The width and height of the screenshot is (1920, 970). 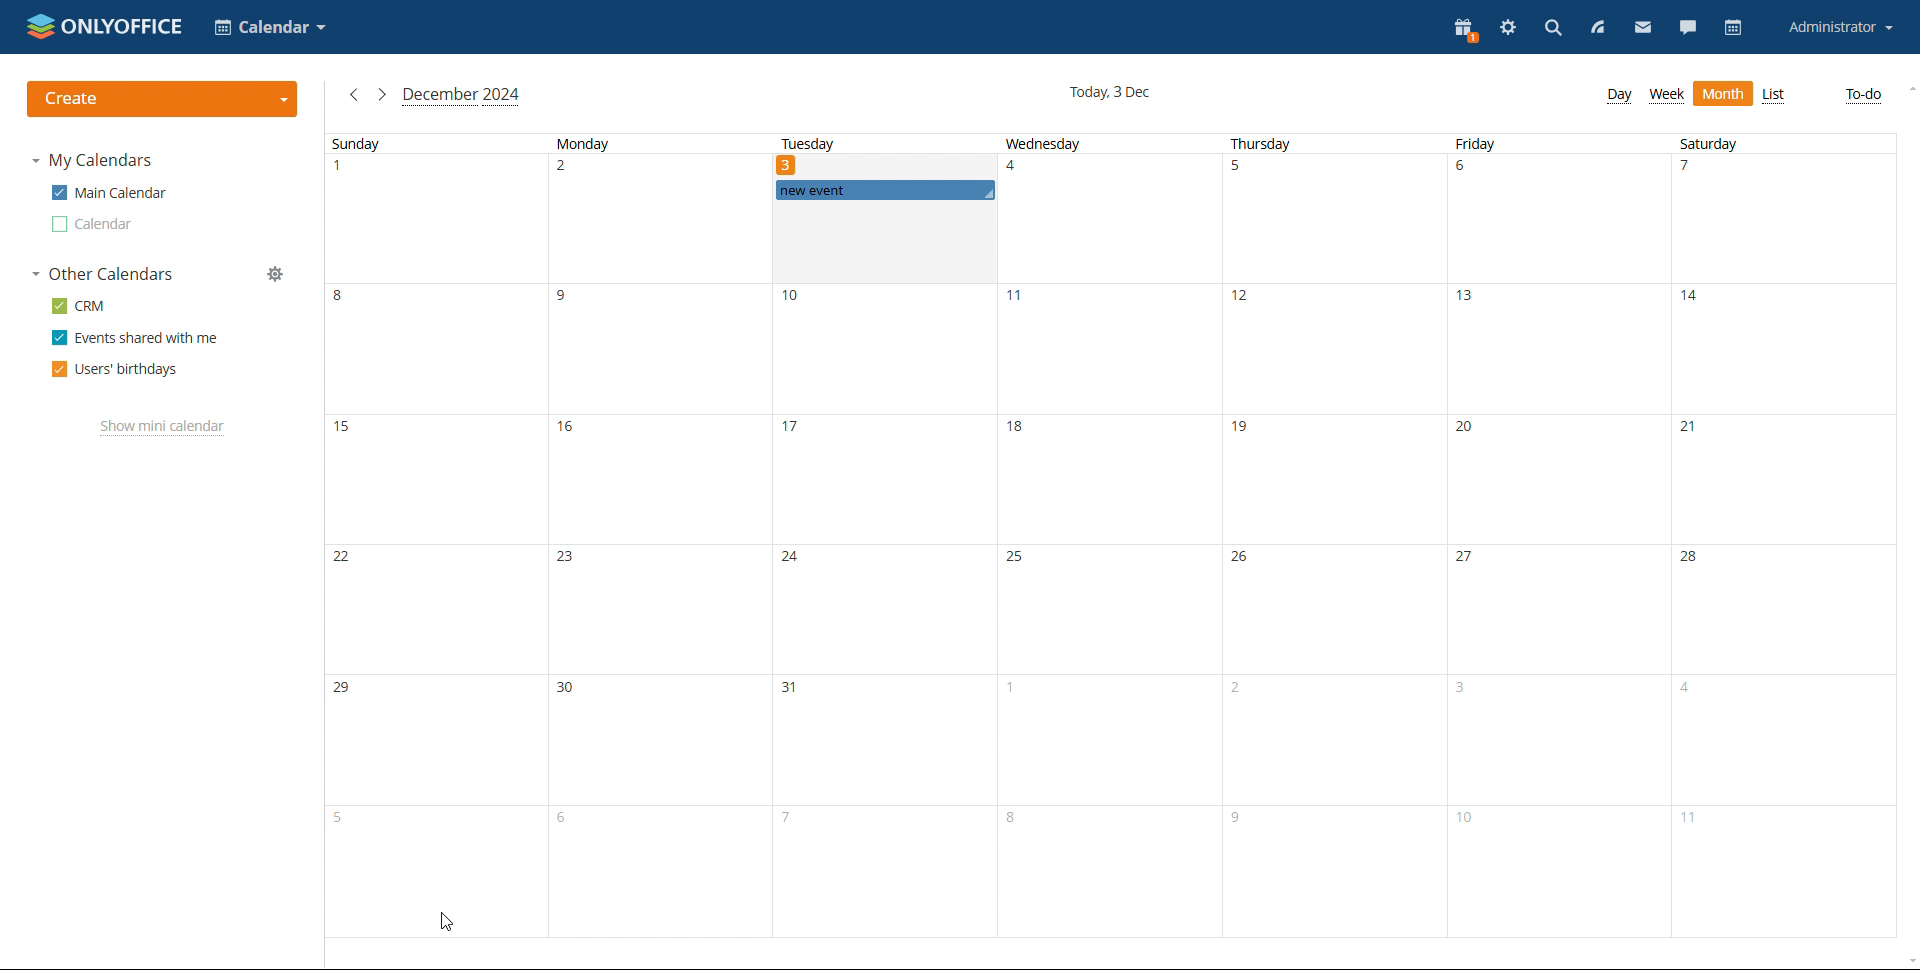 What do you see at coordinates (1551, 29) in the screenshot?
I see `search` at bounding box center [1551, 29].